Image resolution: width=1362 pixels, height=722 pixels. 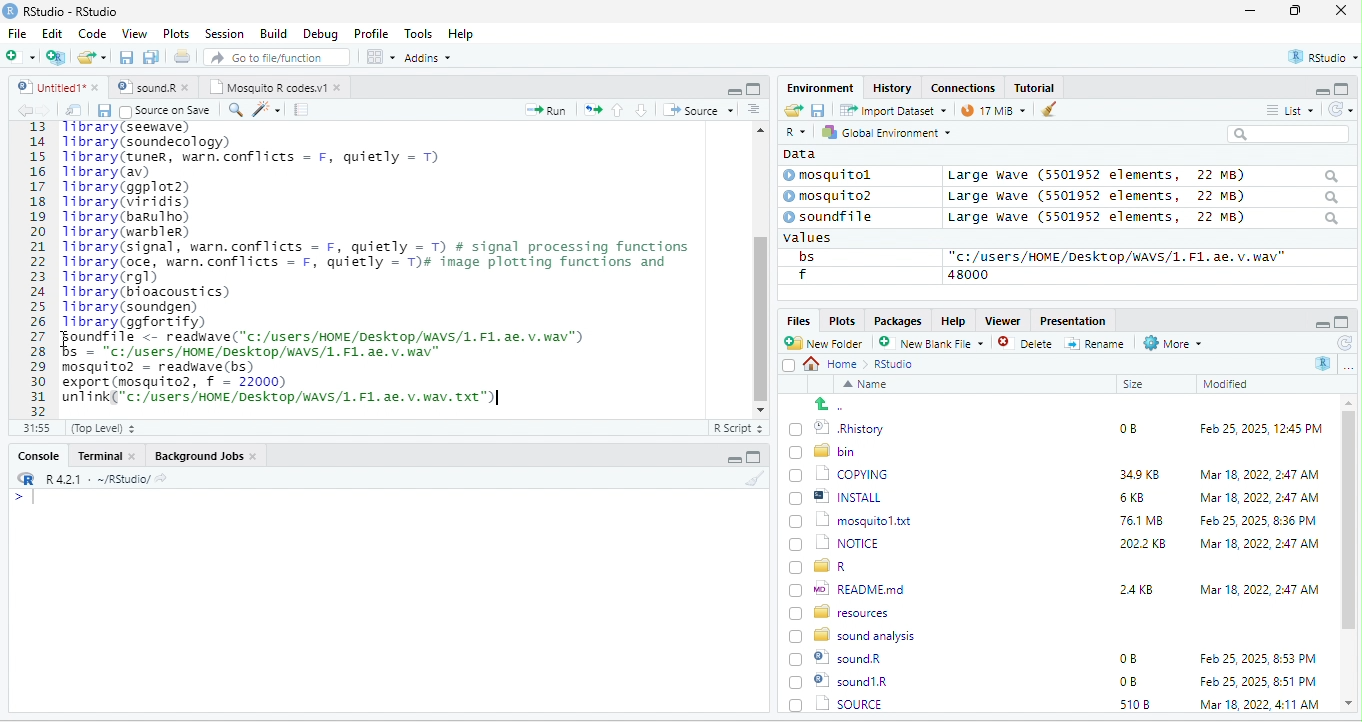 What do you see at coordinates (1000, 321) in the screenshot?
I see `Viewer` at bounding box center [1000, 321].